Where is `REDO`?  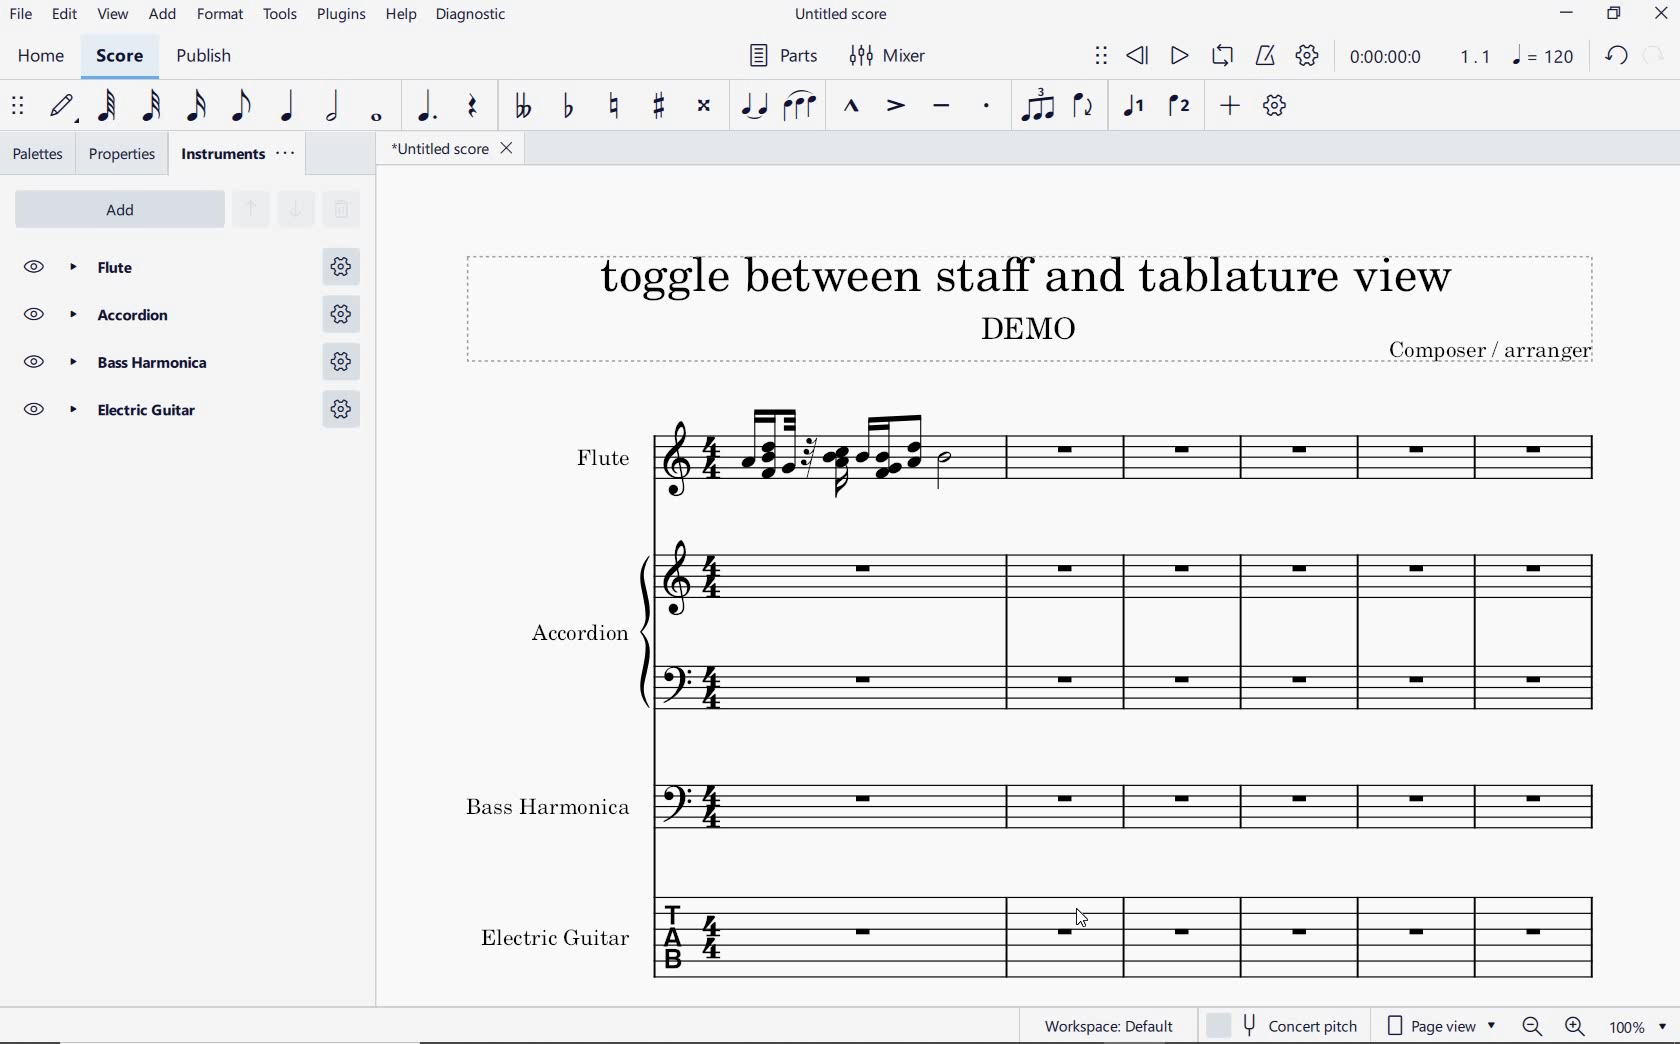 REDO is located at coordinates (1654, 57).